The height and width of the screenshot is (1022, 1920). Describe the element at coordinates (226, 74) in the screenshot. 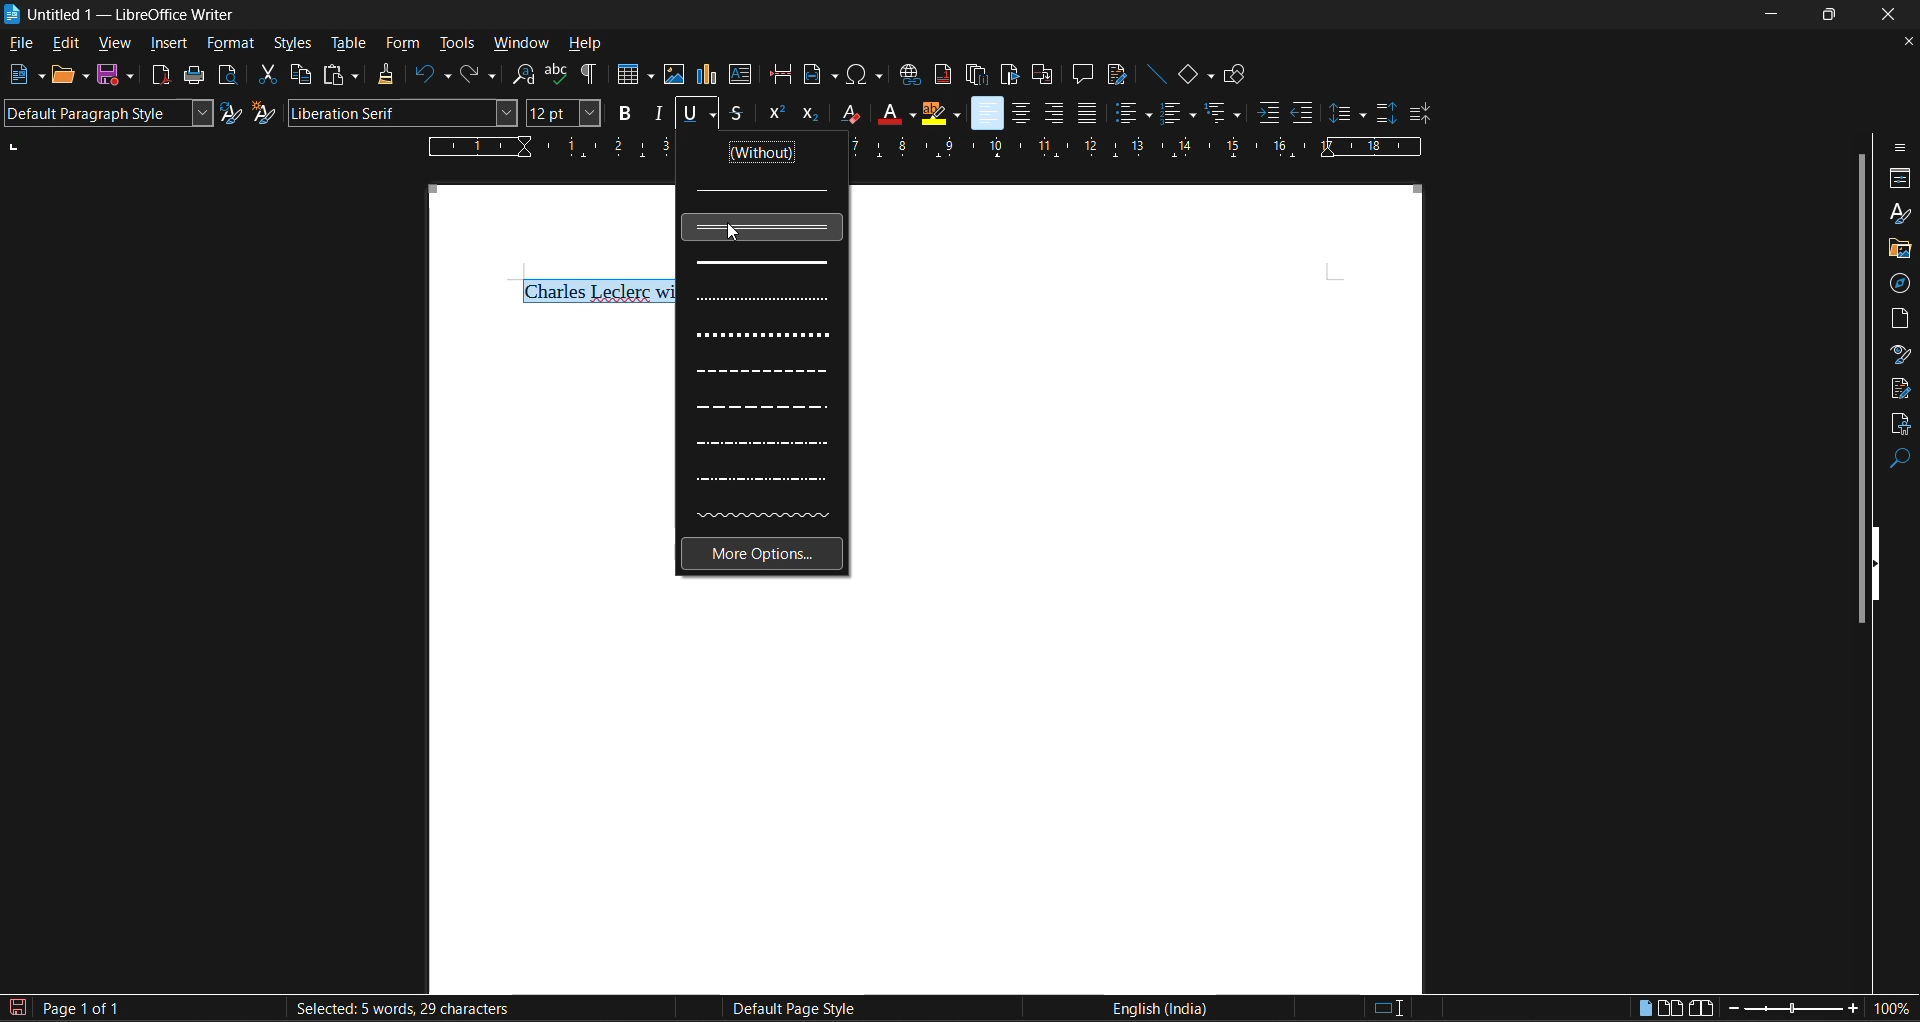

I see `toggle print preview` at that location.